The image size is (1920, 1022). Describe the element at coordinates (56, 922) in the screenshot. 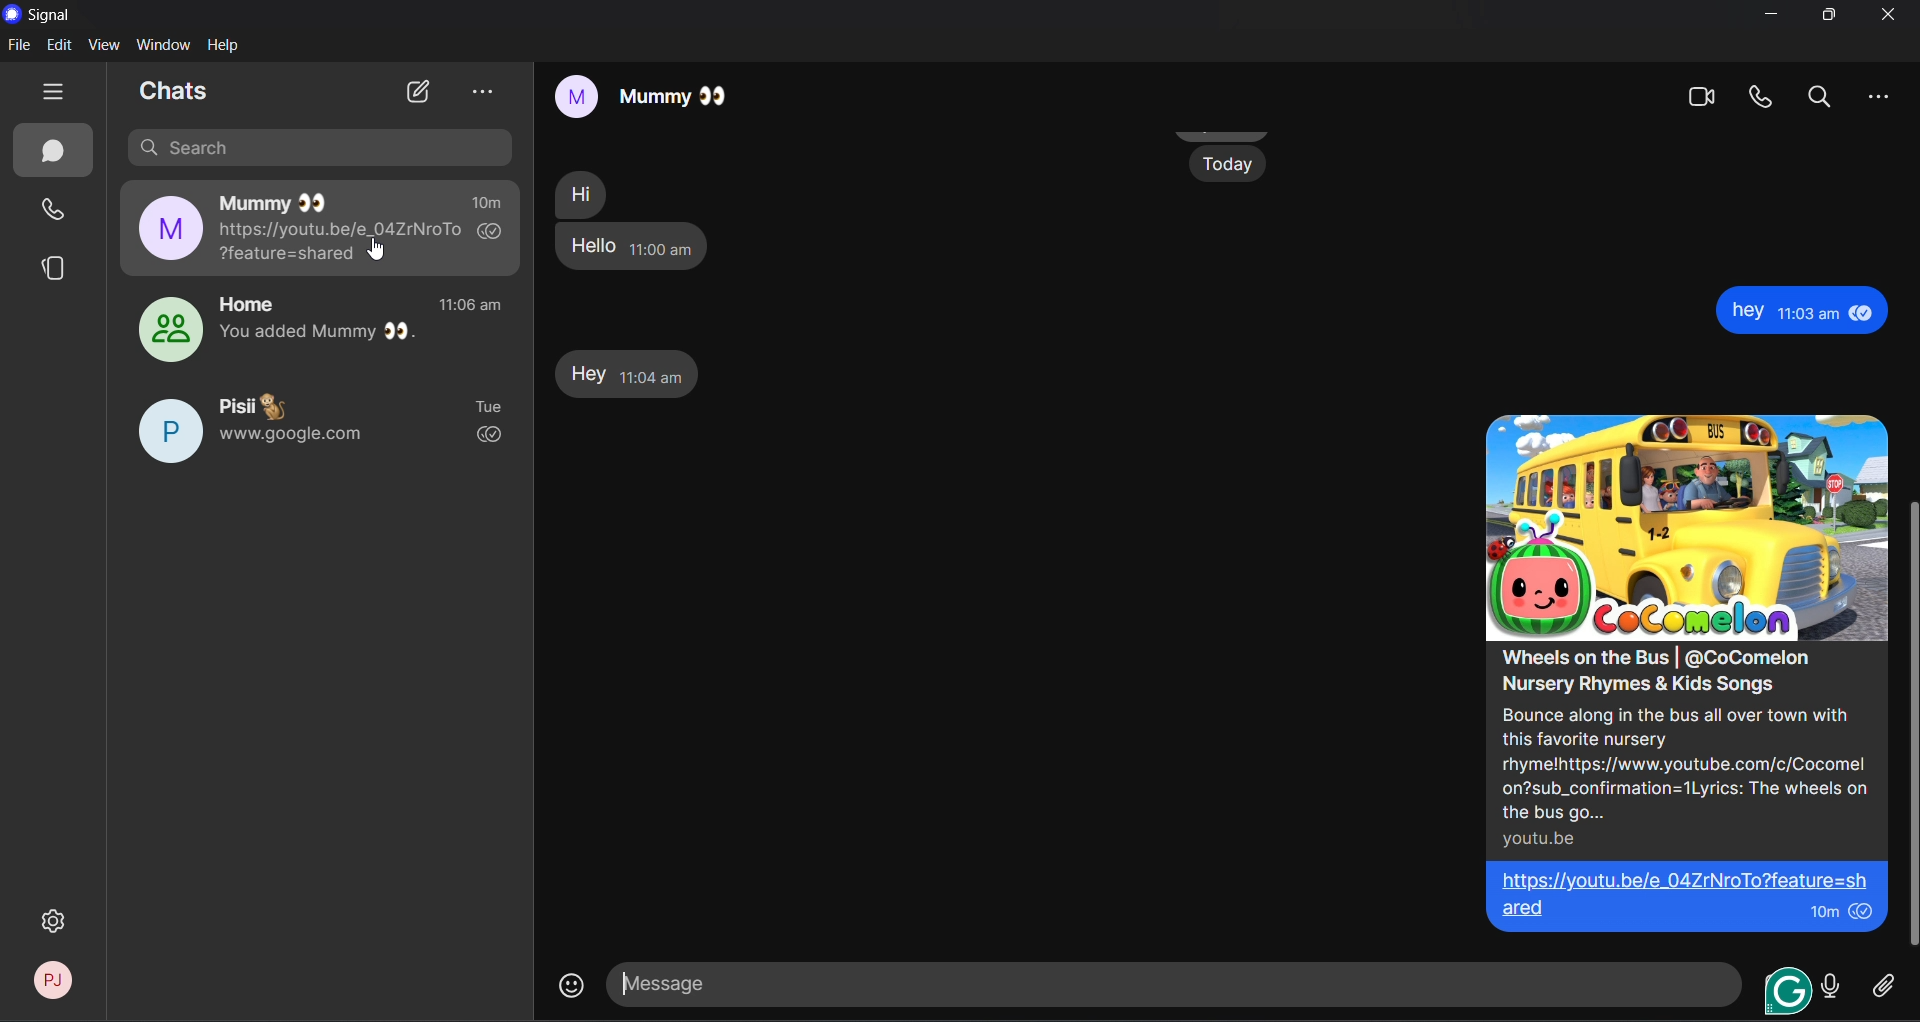

I see `settings` at that location.